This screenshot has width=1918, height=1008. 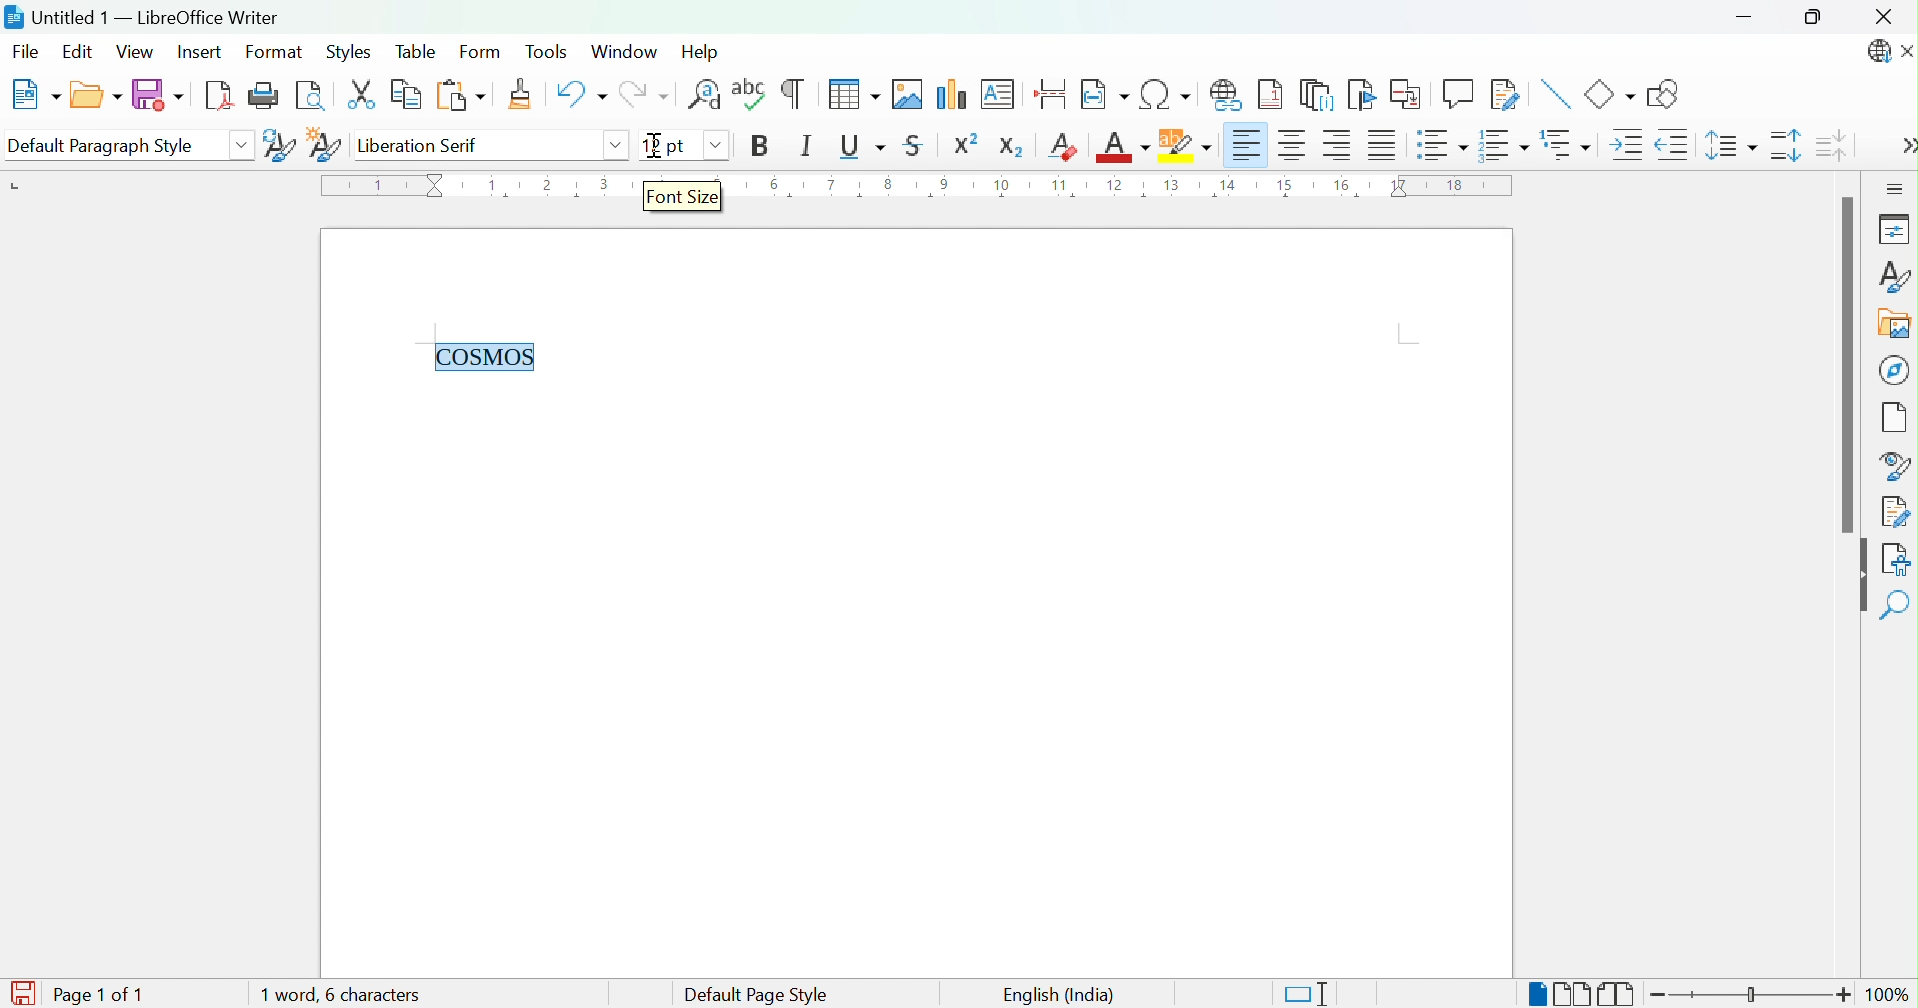 I want to click on Insert, so click(x=203, y=55).